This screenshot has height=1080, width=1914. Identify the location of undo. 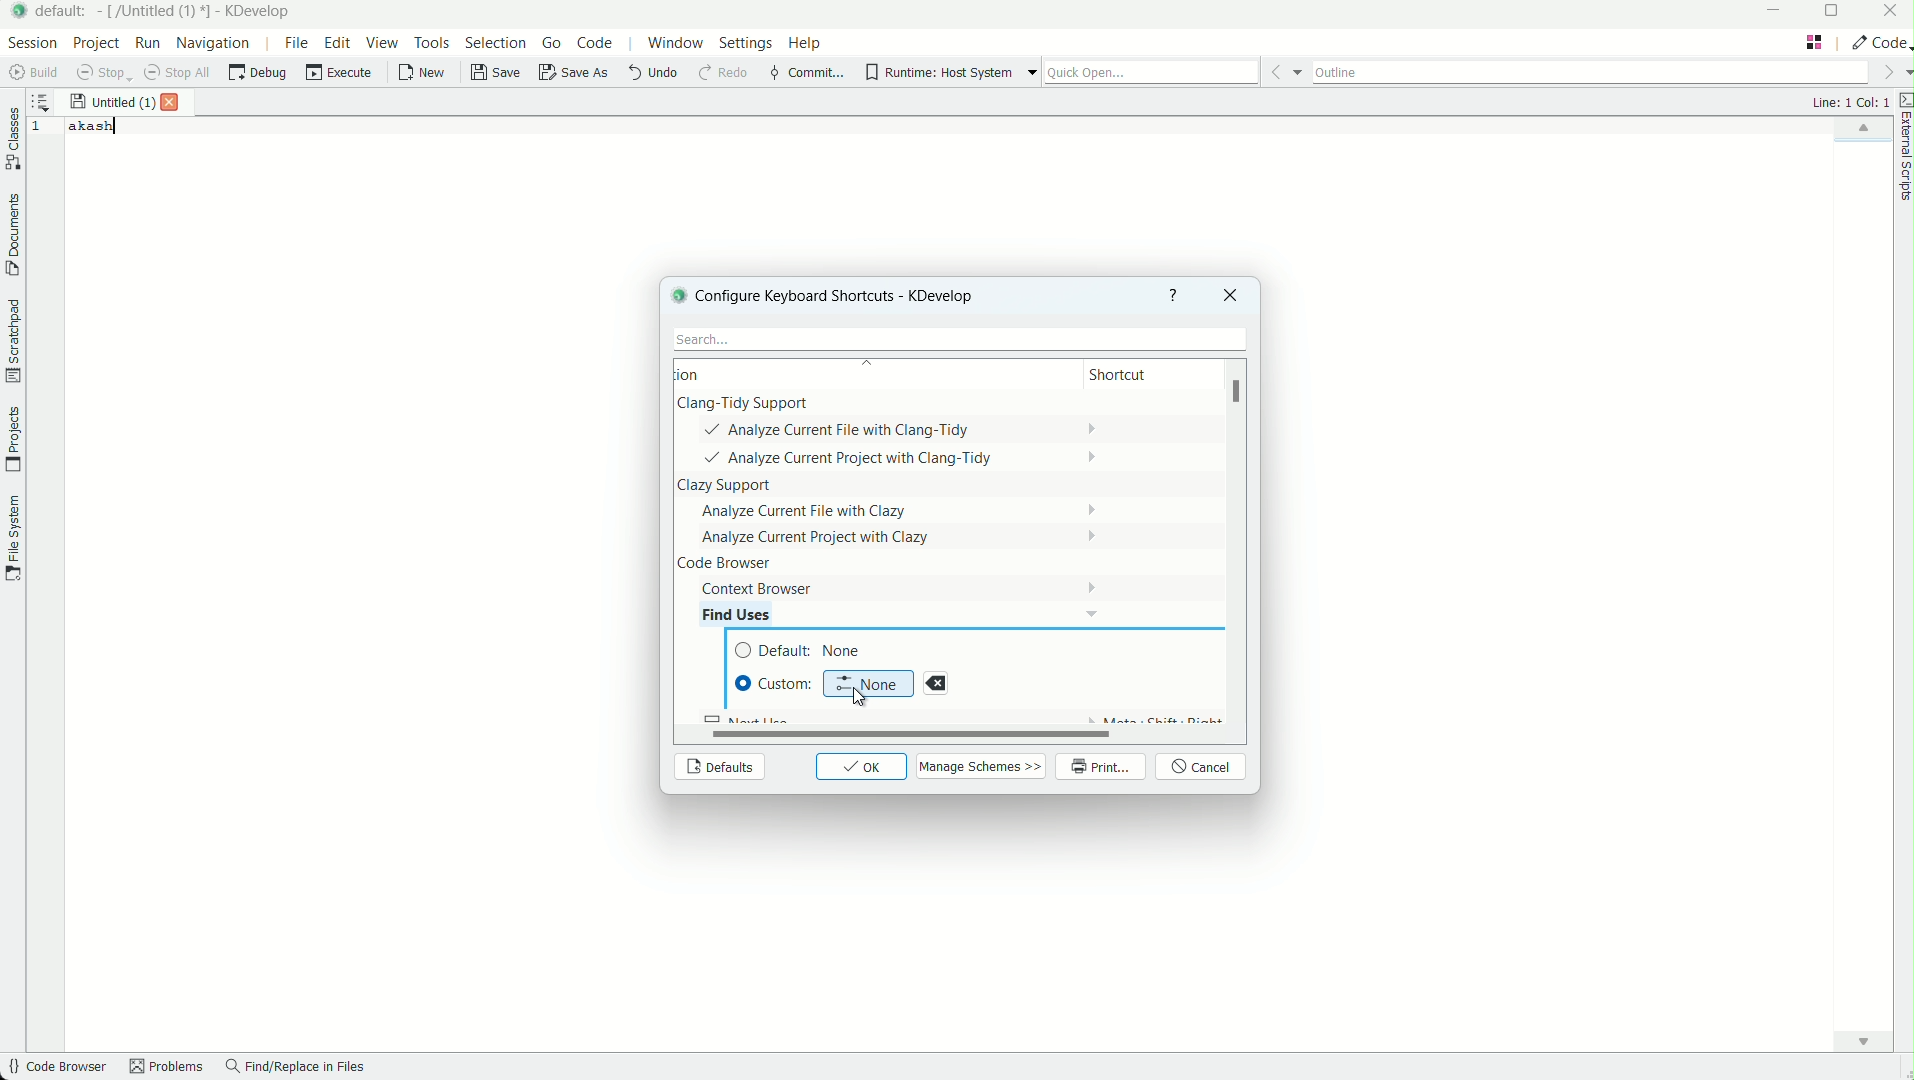
(651, 73).